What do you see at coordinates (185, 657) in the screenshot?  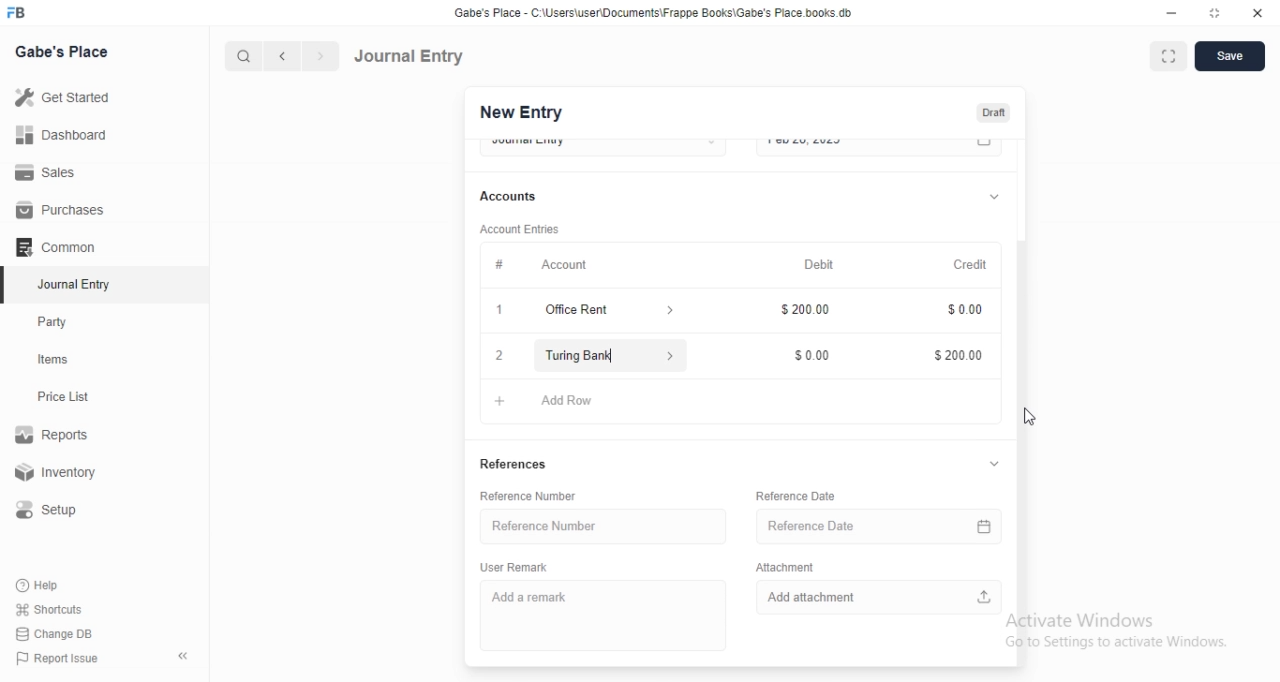 I see `«` at bounding box center [185, 657].